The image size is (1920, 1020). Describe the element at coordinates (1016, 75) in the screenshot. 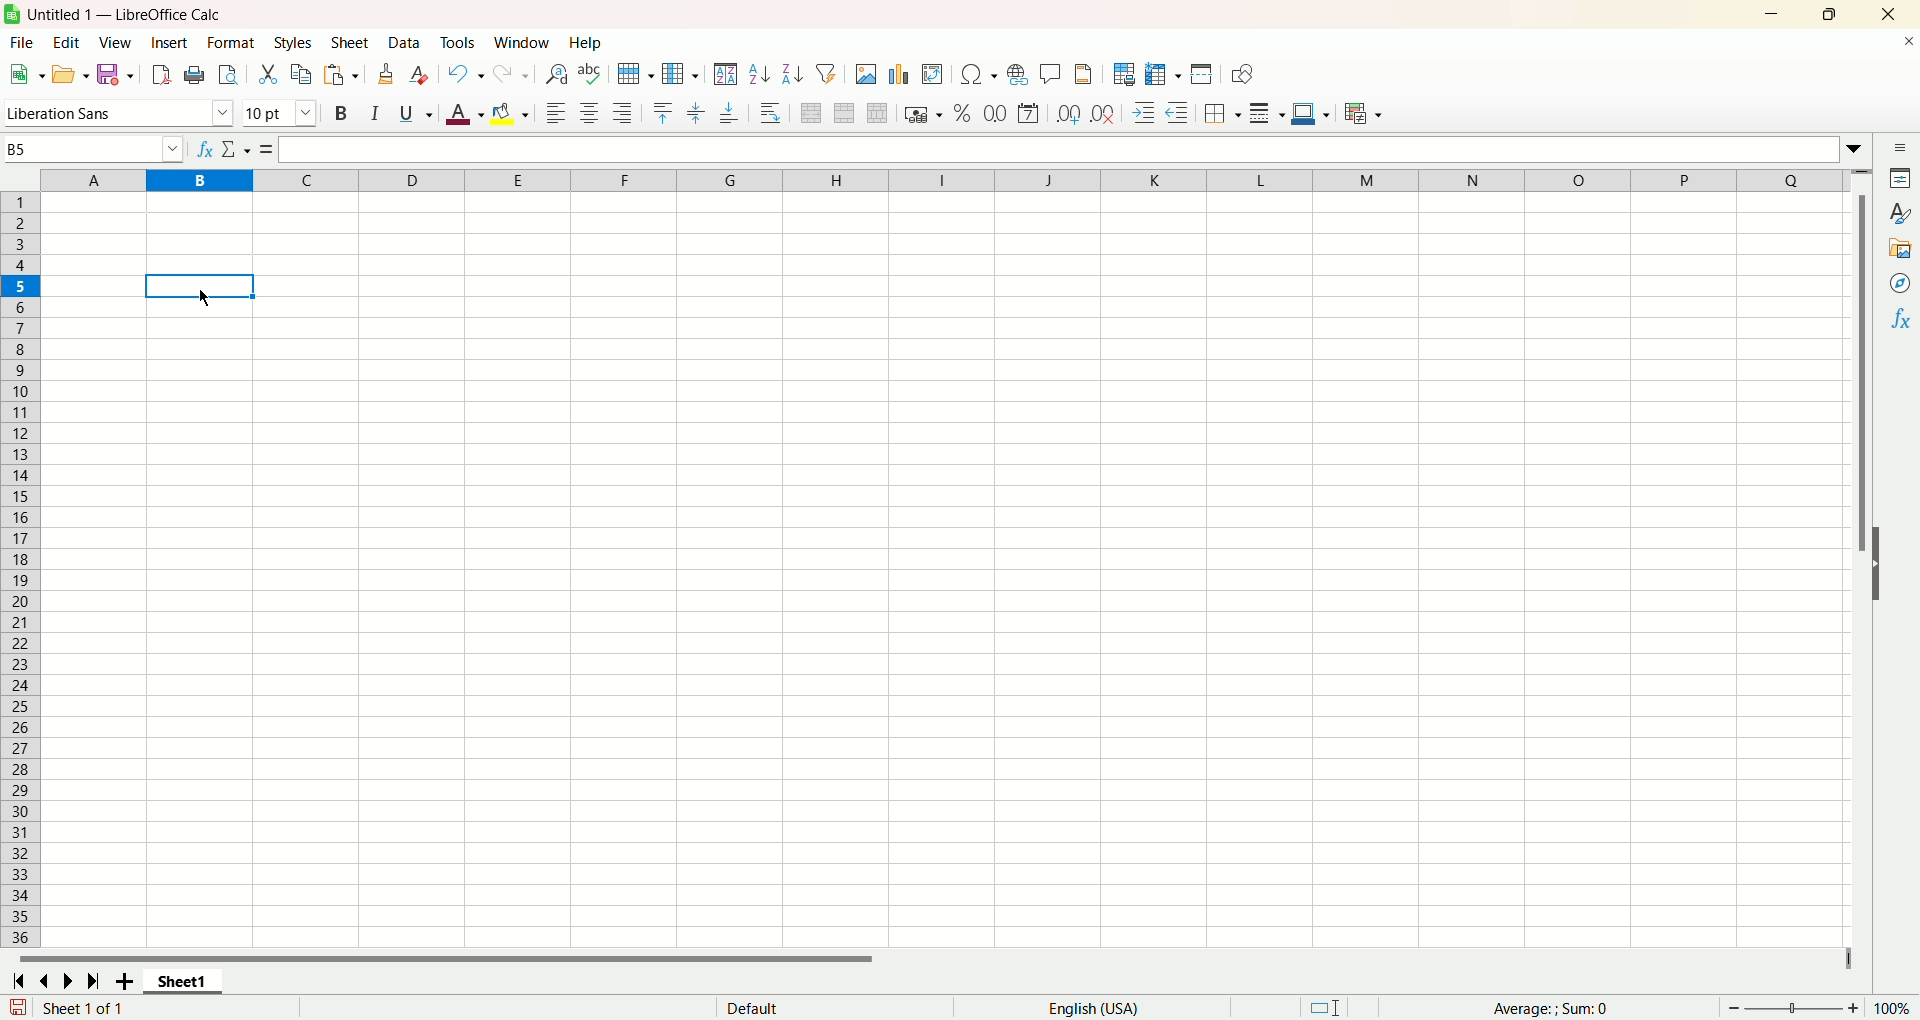

I see `insert hyperlink` at that location.